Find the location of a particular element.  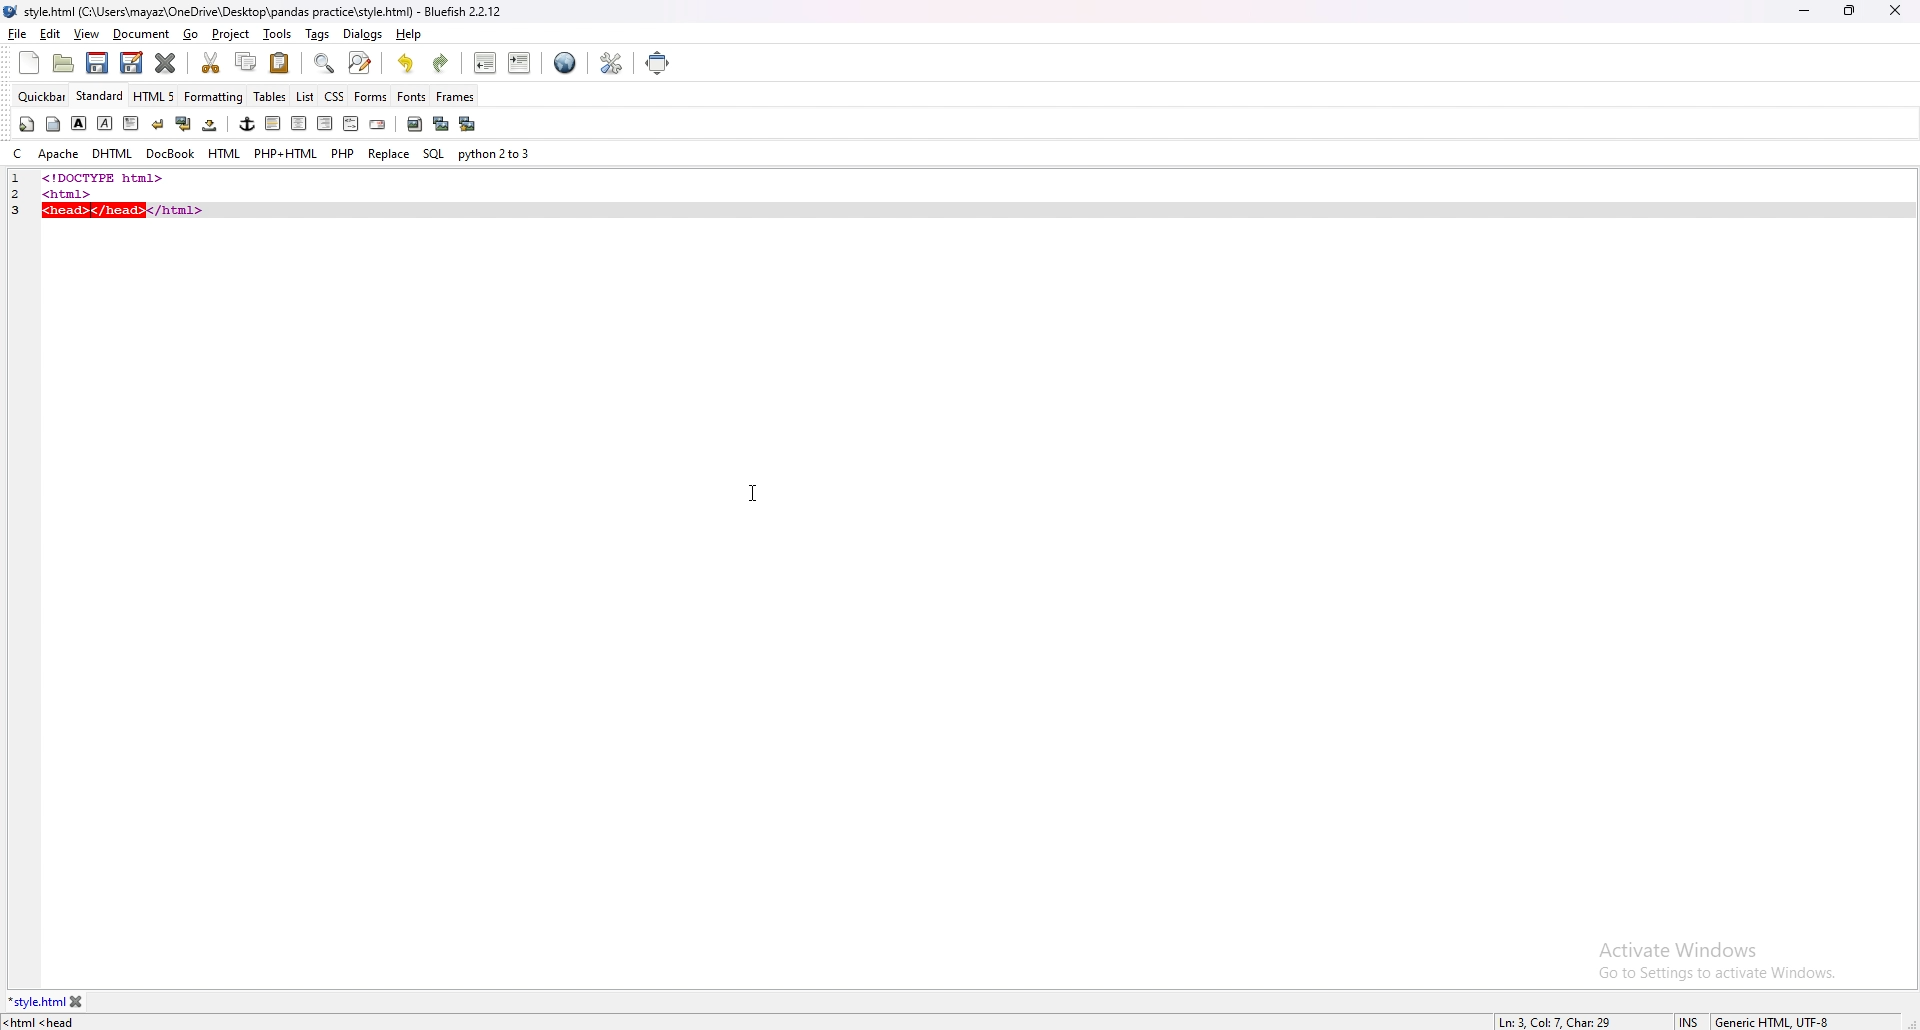

break and clear is located at coordinates (182, 124).